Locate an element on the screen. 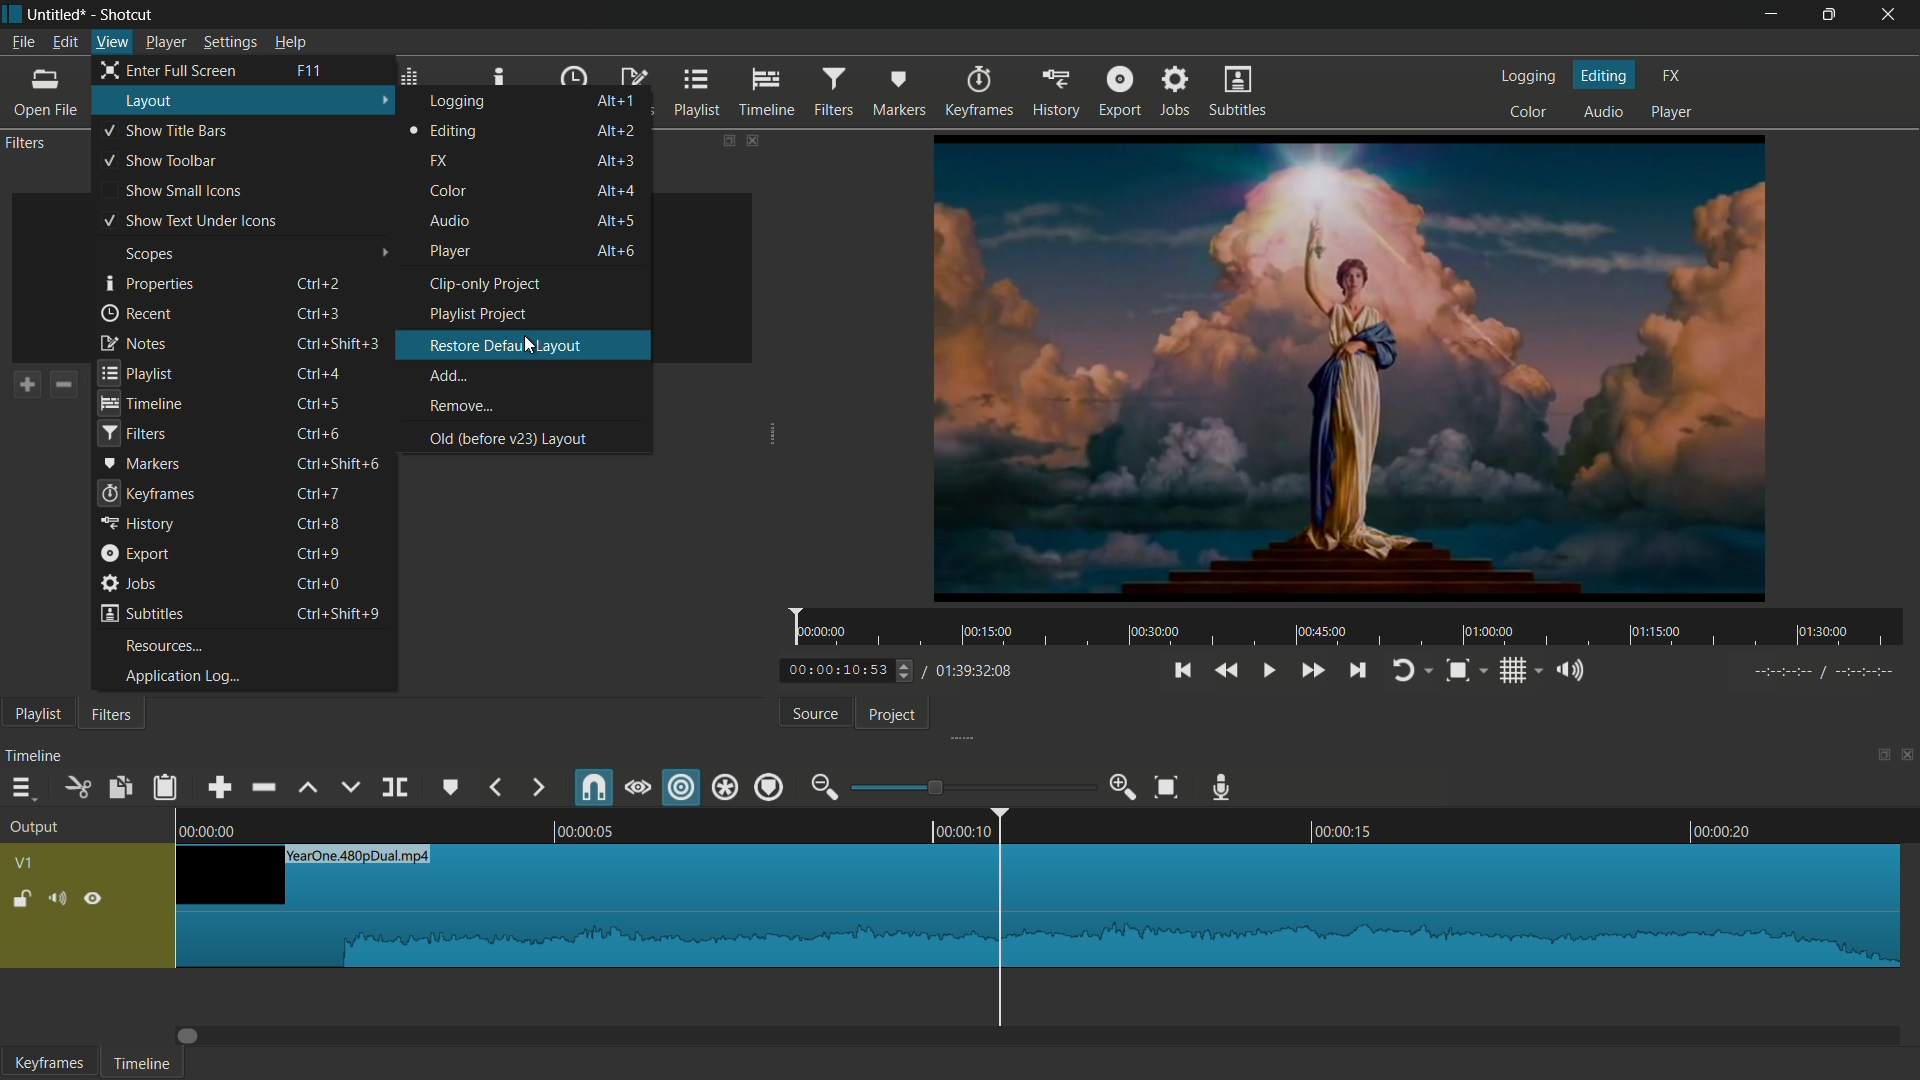 The image size is (1920, 1080). keyboard shortcut is located at coordinates (318, 522).